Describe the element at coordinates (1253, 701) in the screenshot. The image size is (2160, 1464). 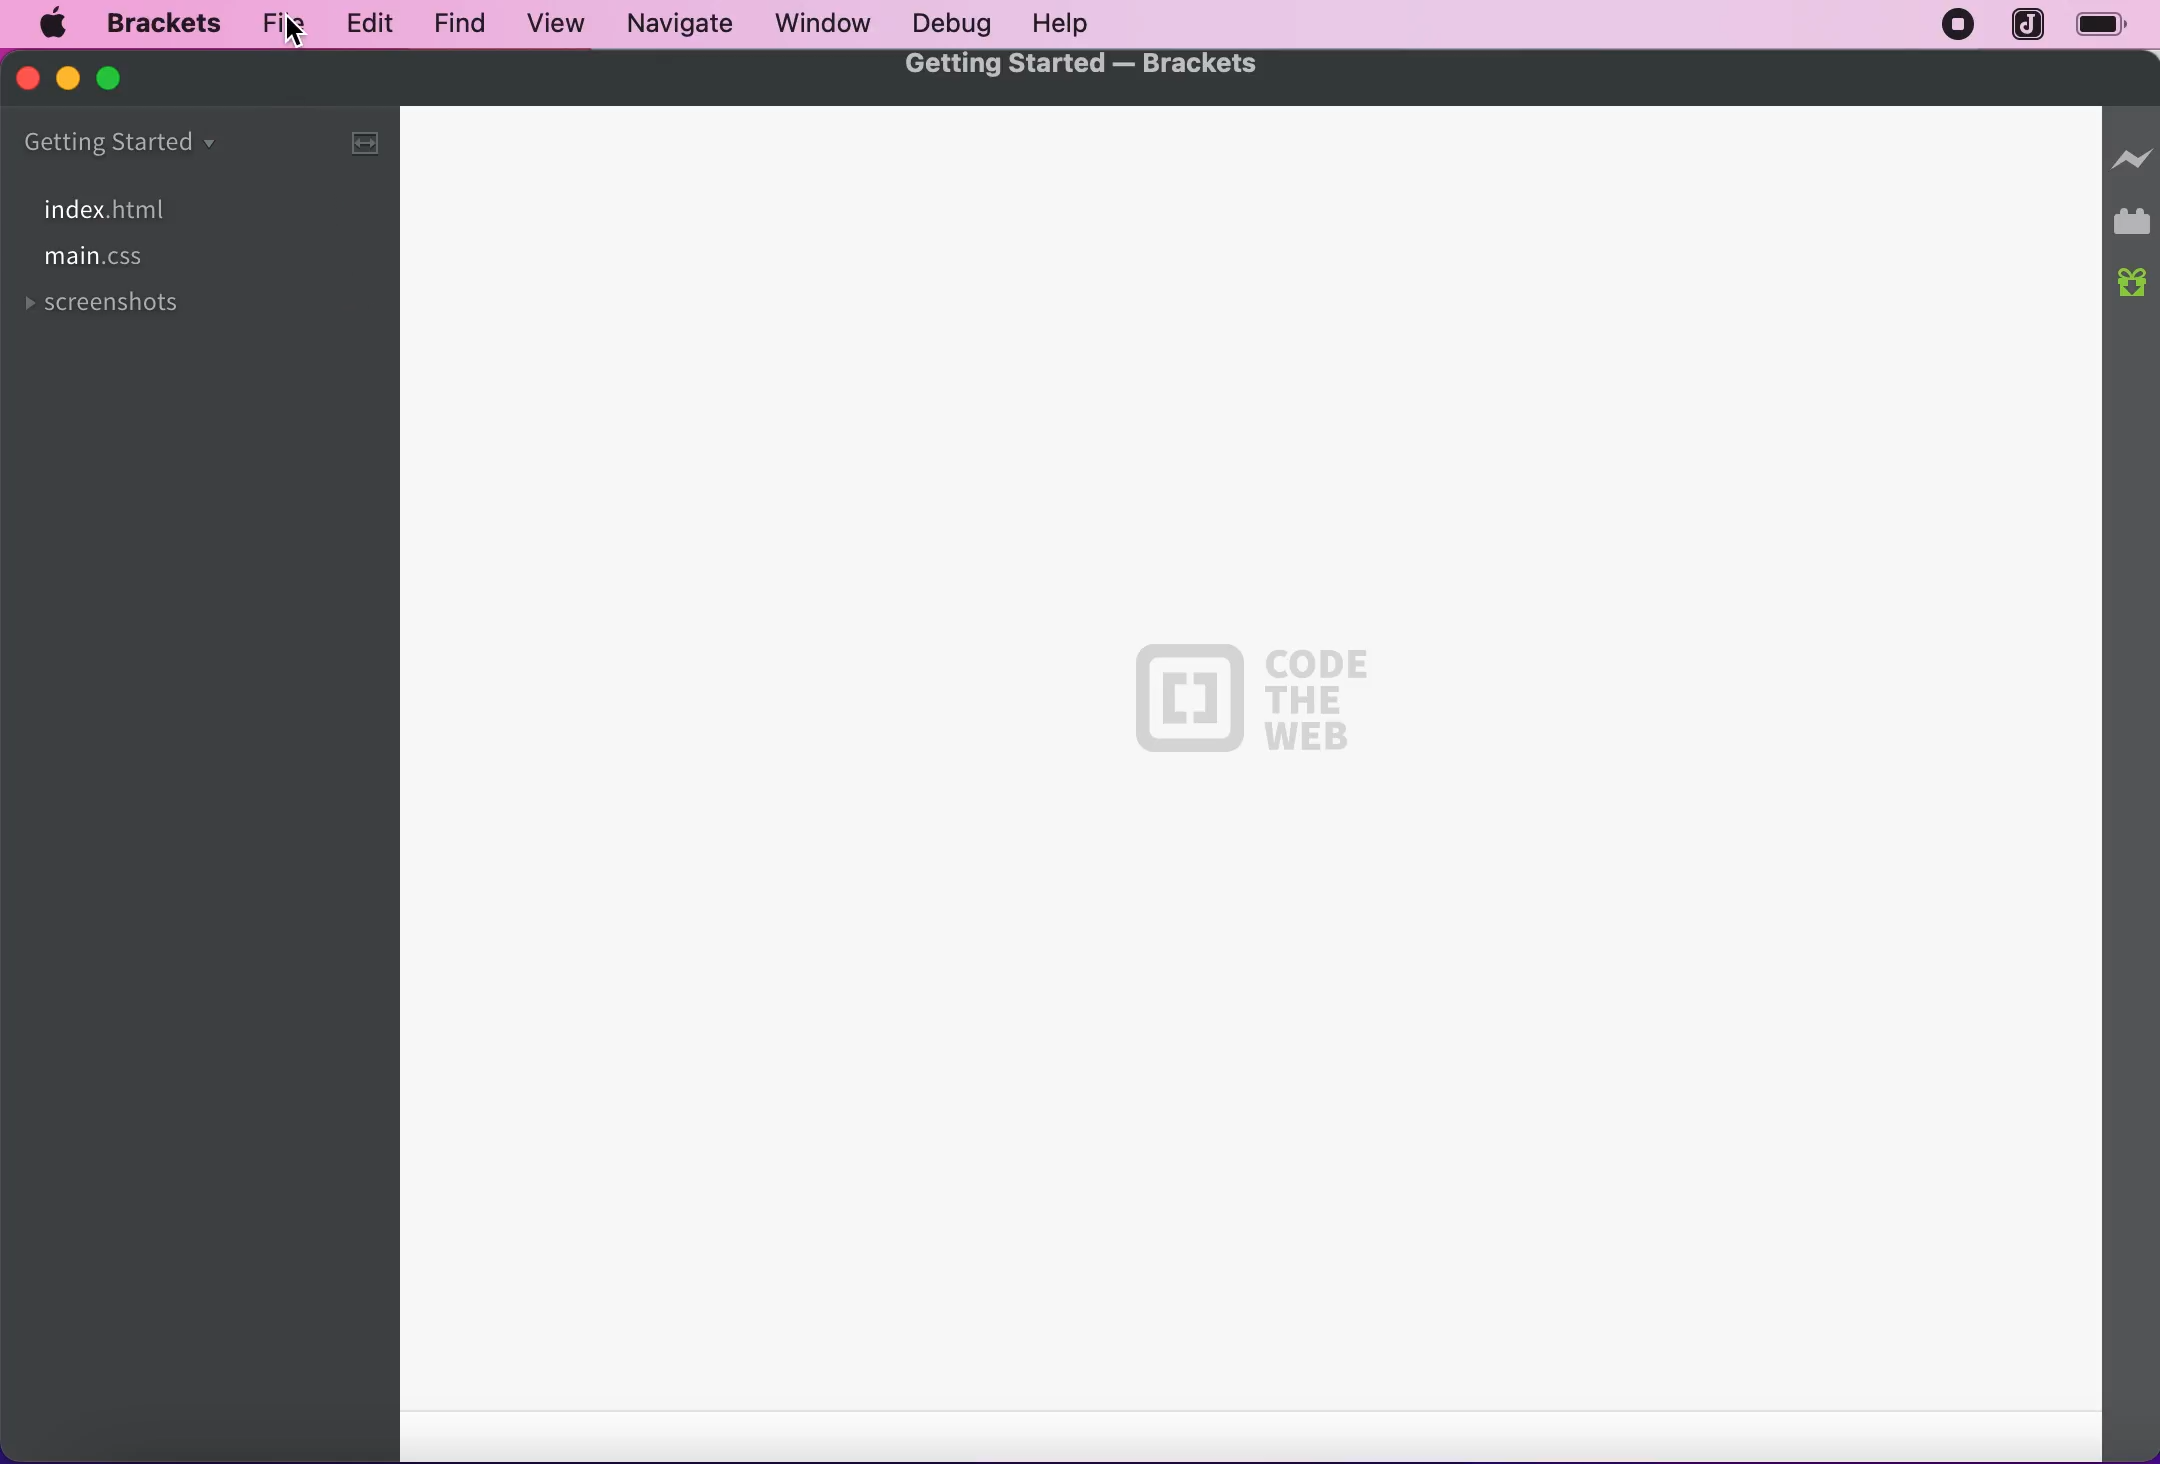
I see `CODE THE WEB logo` at that location.